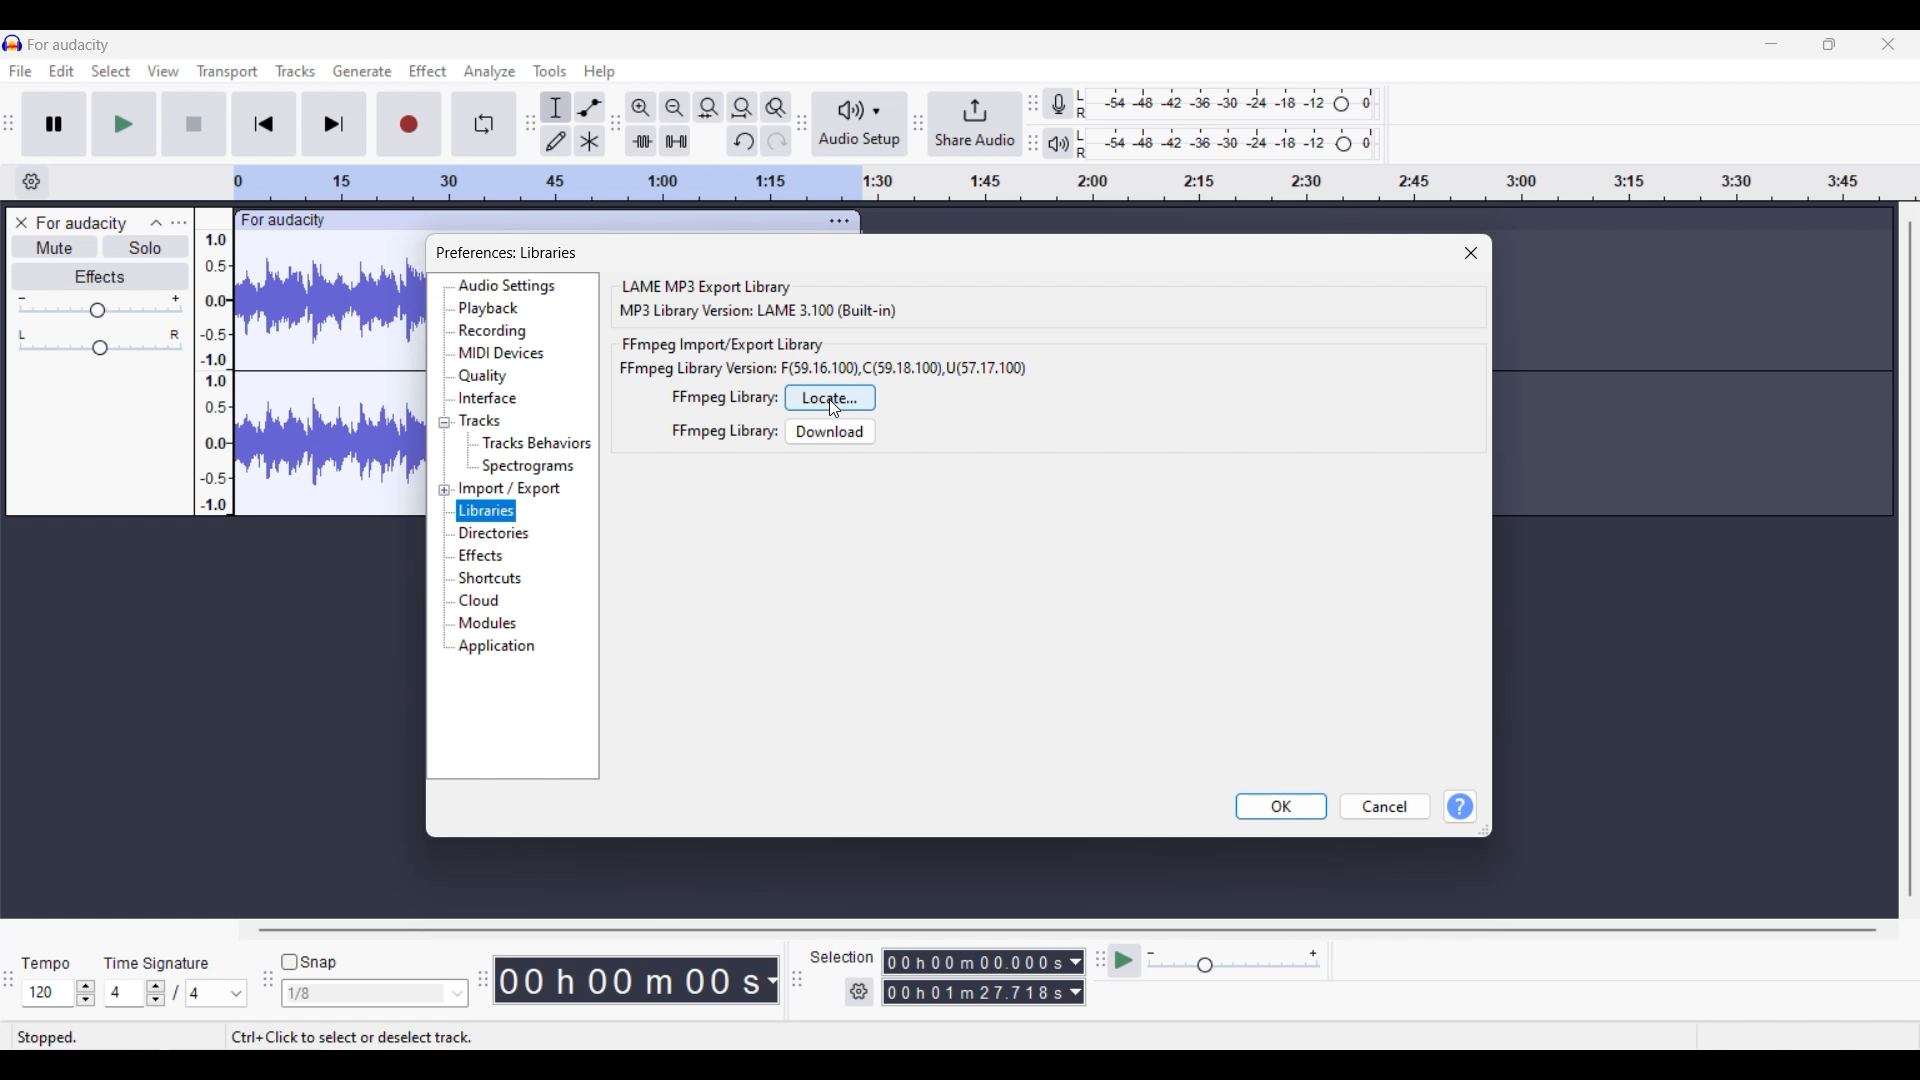 Image resolution: width=1920 pixels, height=1080 pixels. I want to click on Envelop tool, so click(590, 107).